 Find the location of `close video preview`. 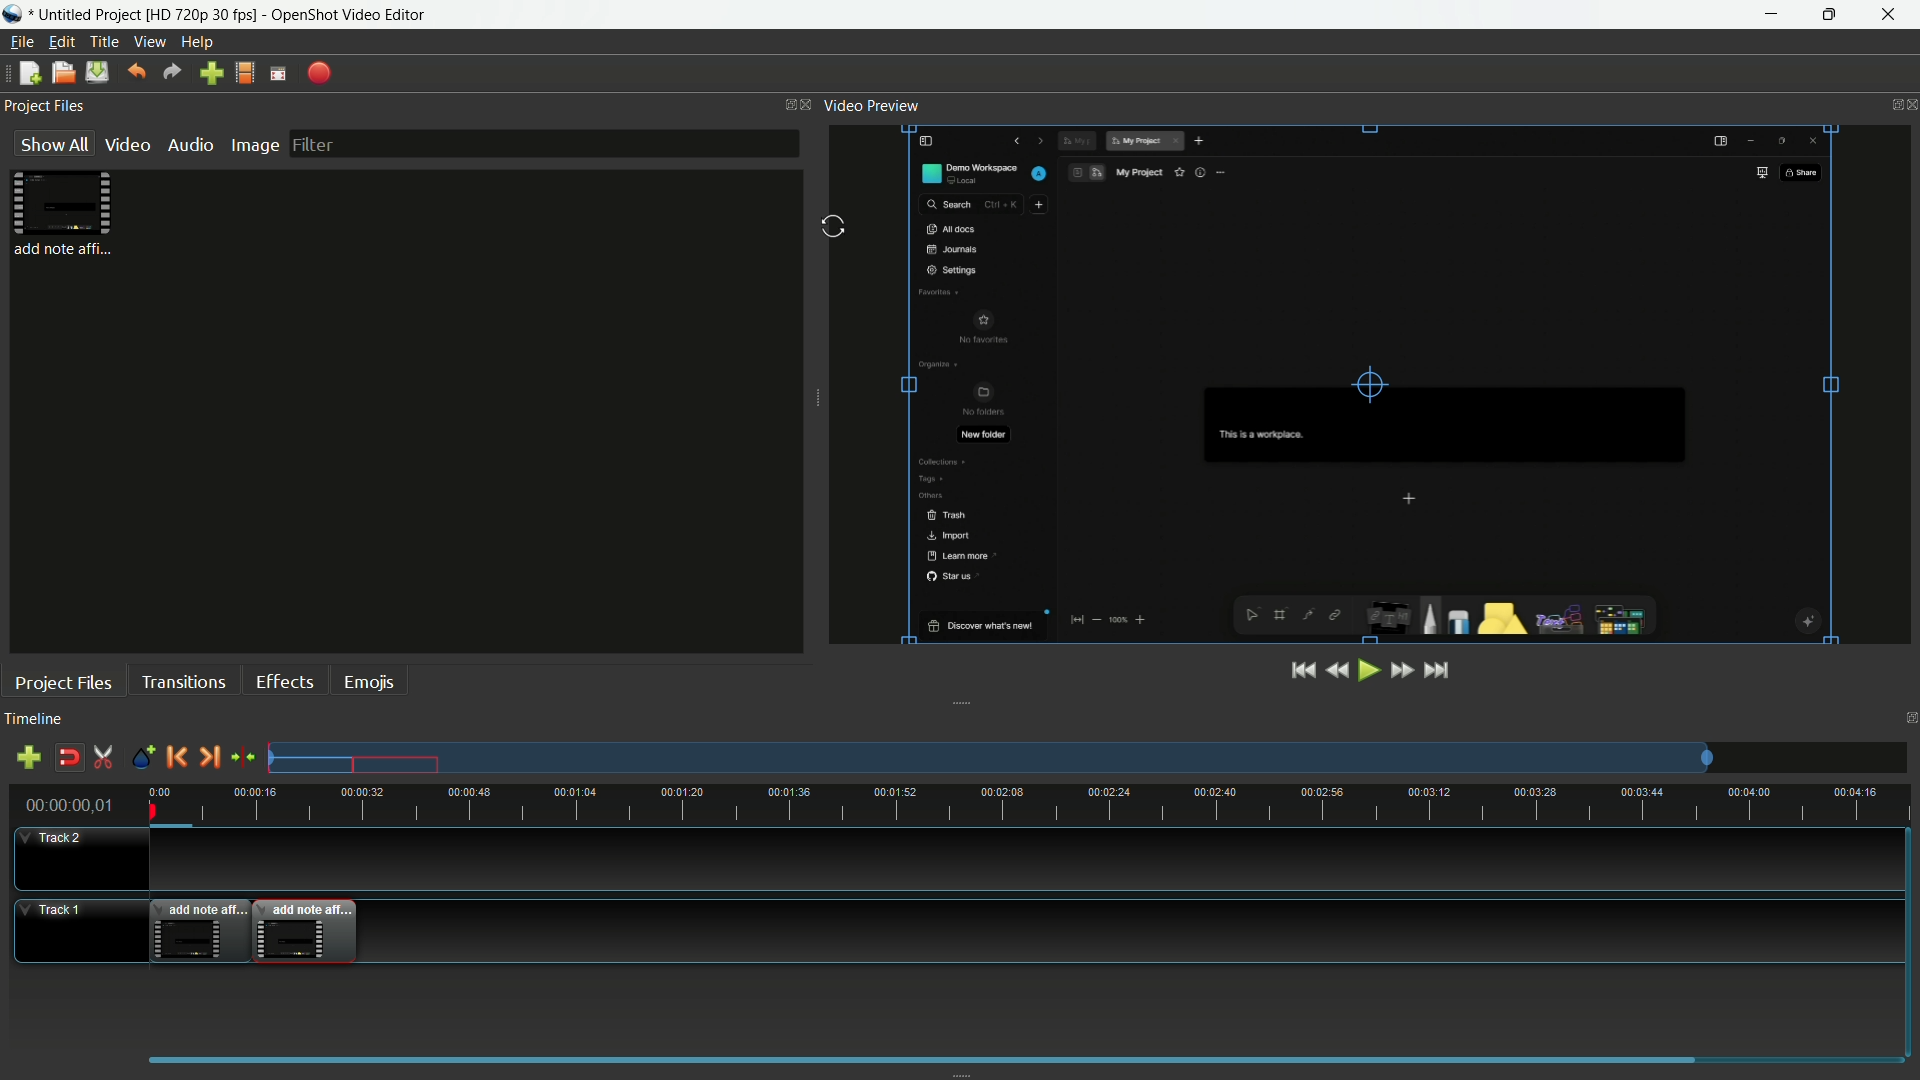

close video preview is located at coordinates (1908, 105).